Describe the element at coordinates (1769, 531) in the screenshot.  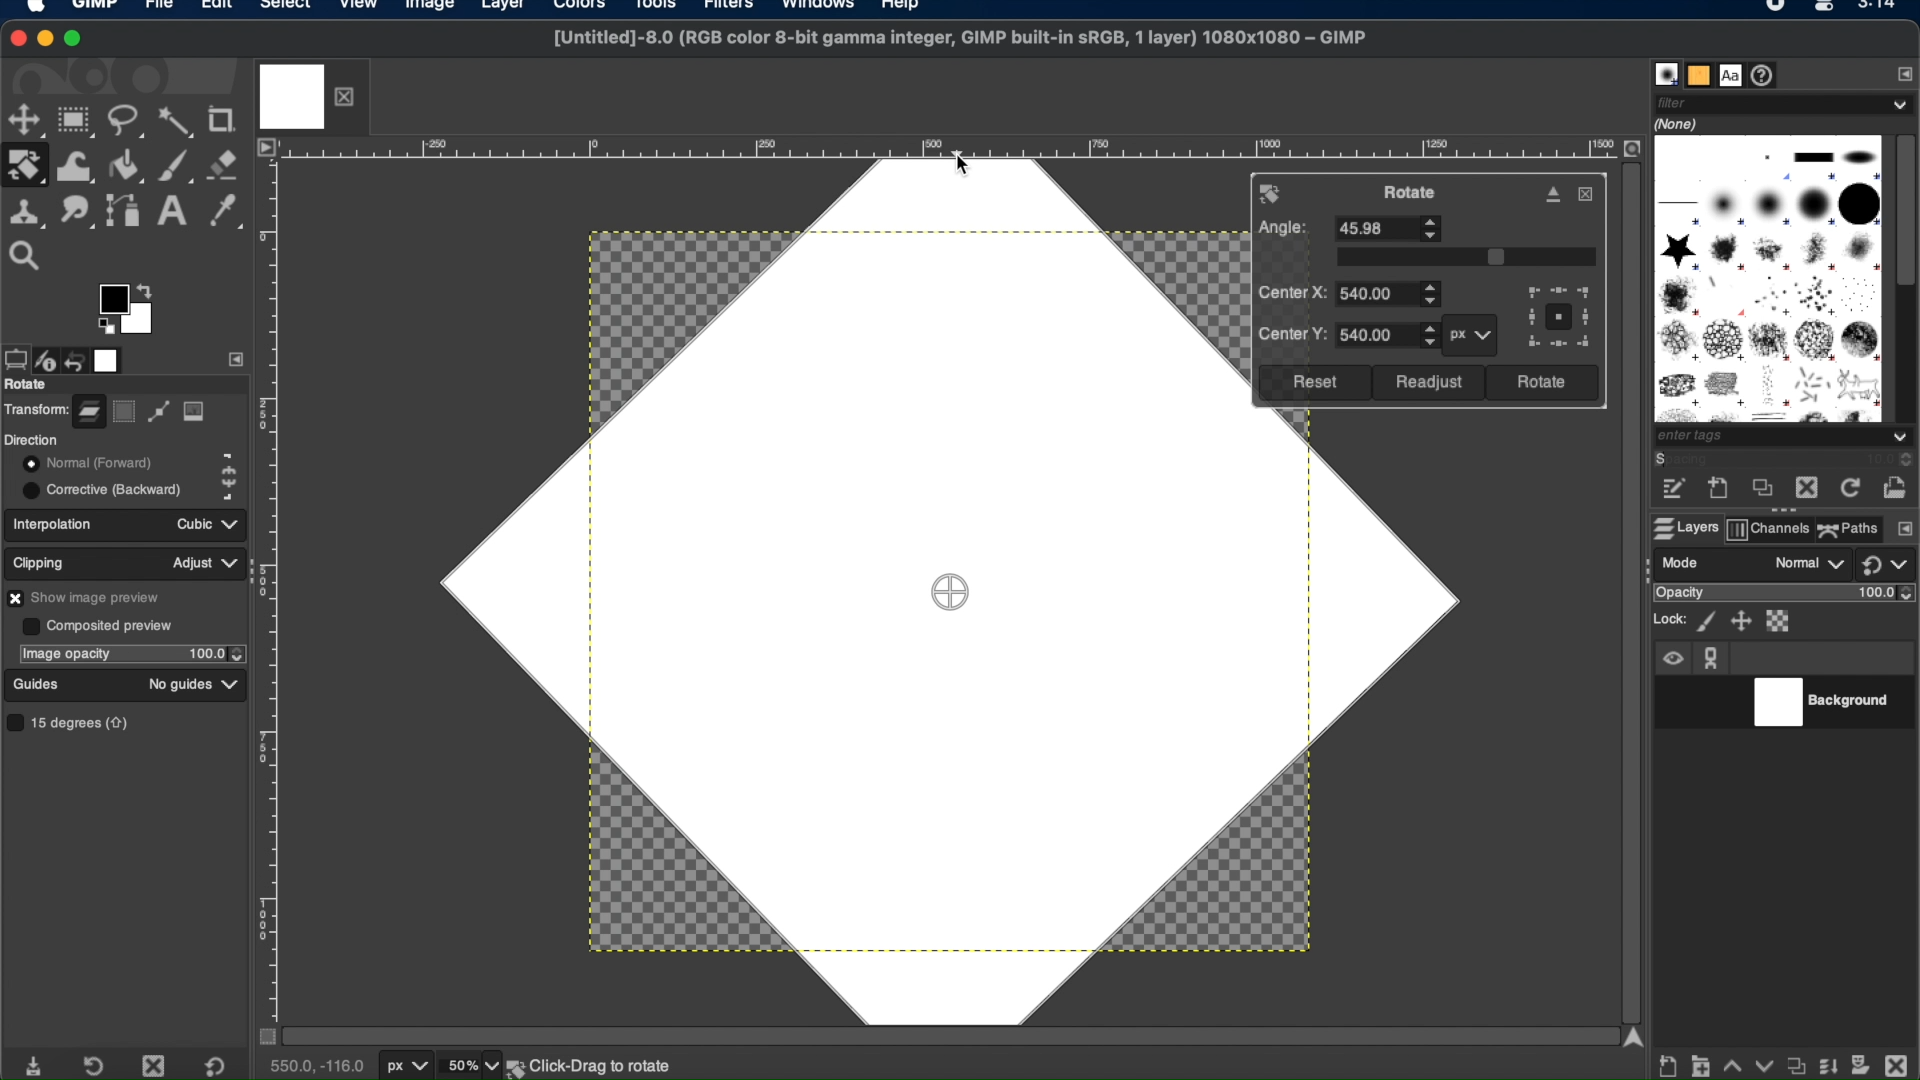
I see `channels` at that location.